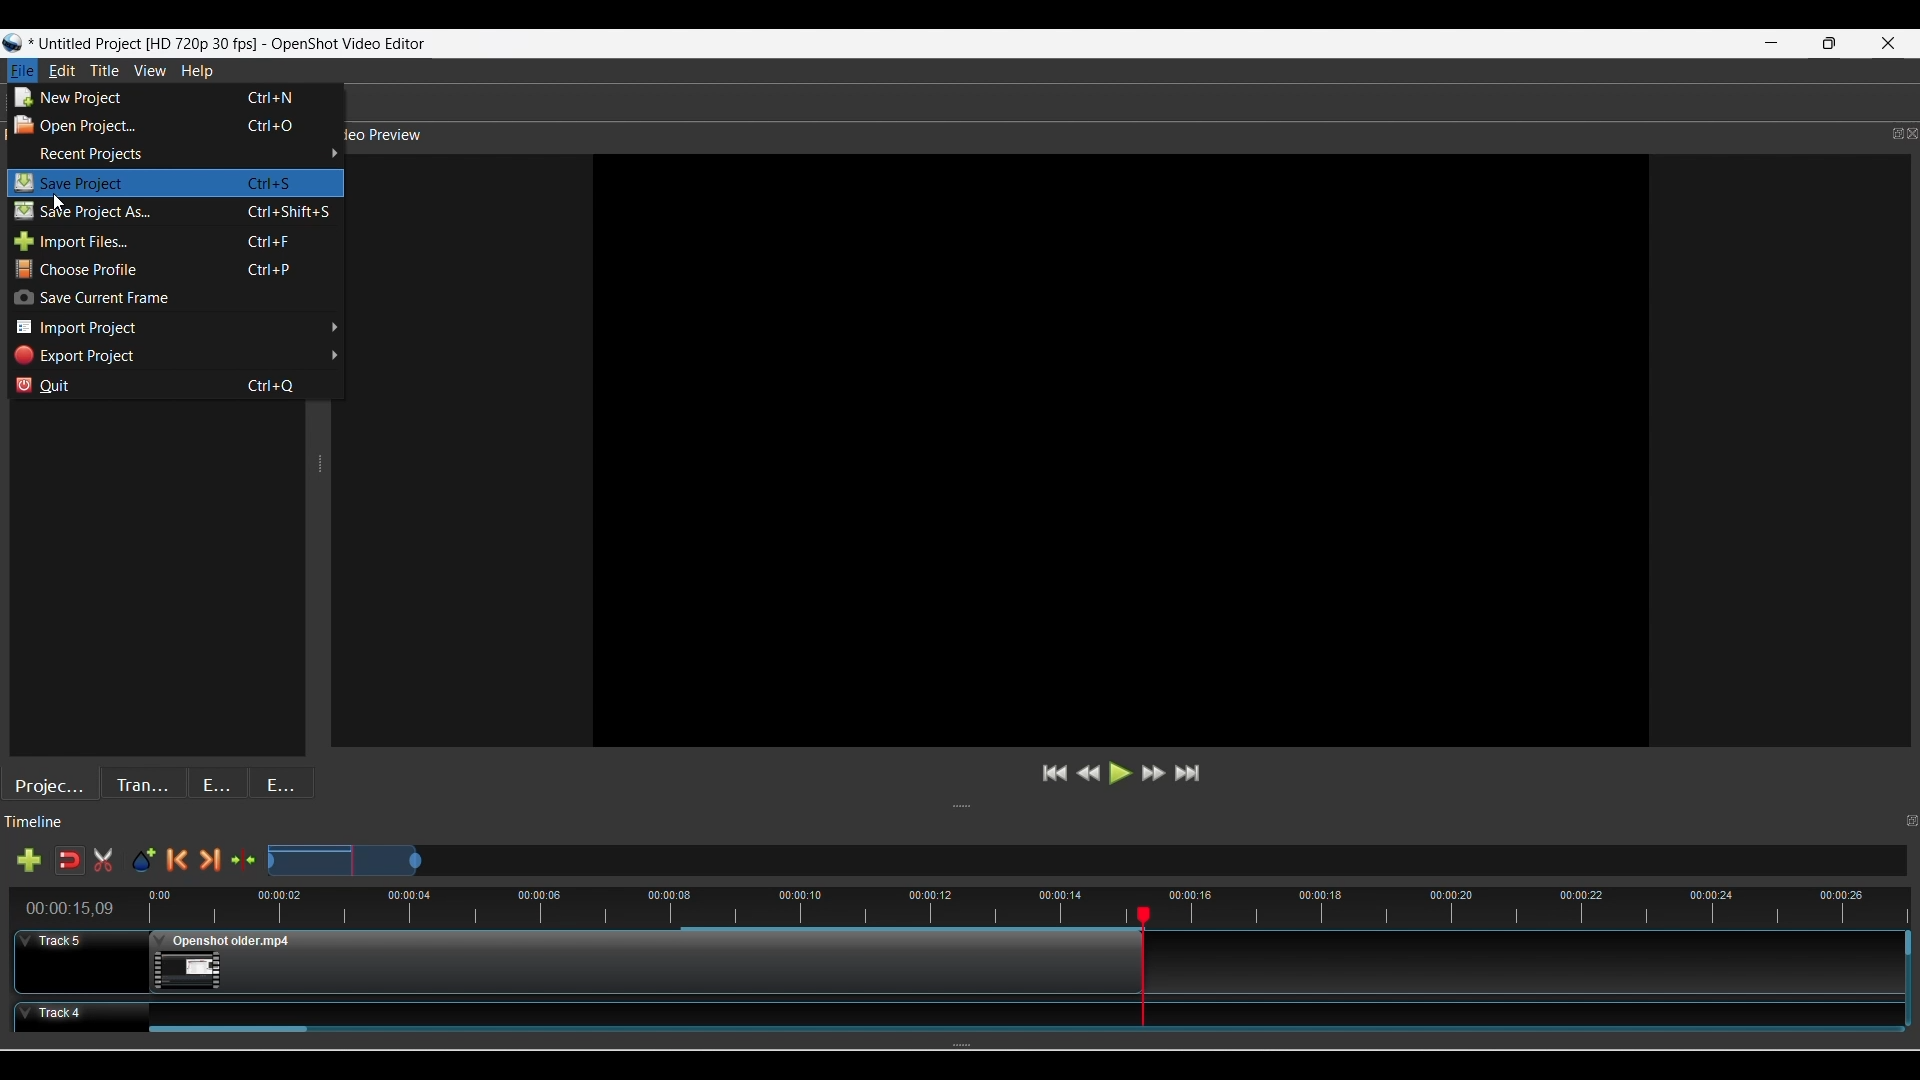 Image resolution: width=1920 pixels, height=1080 pixels. I want to click on Quit, so click(173, 384).